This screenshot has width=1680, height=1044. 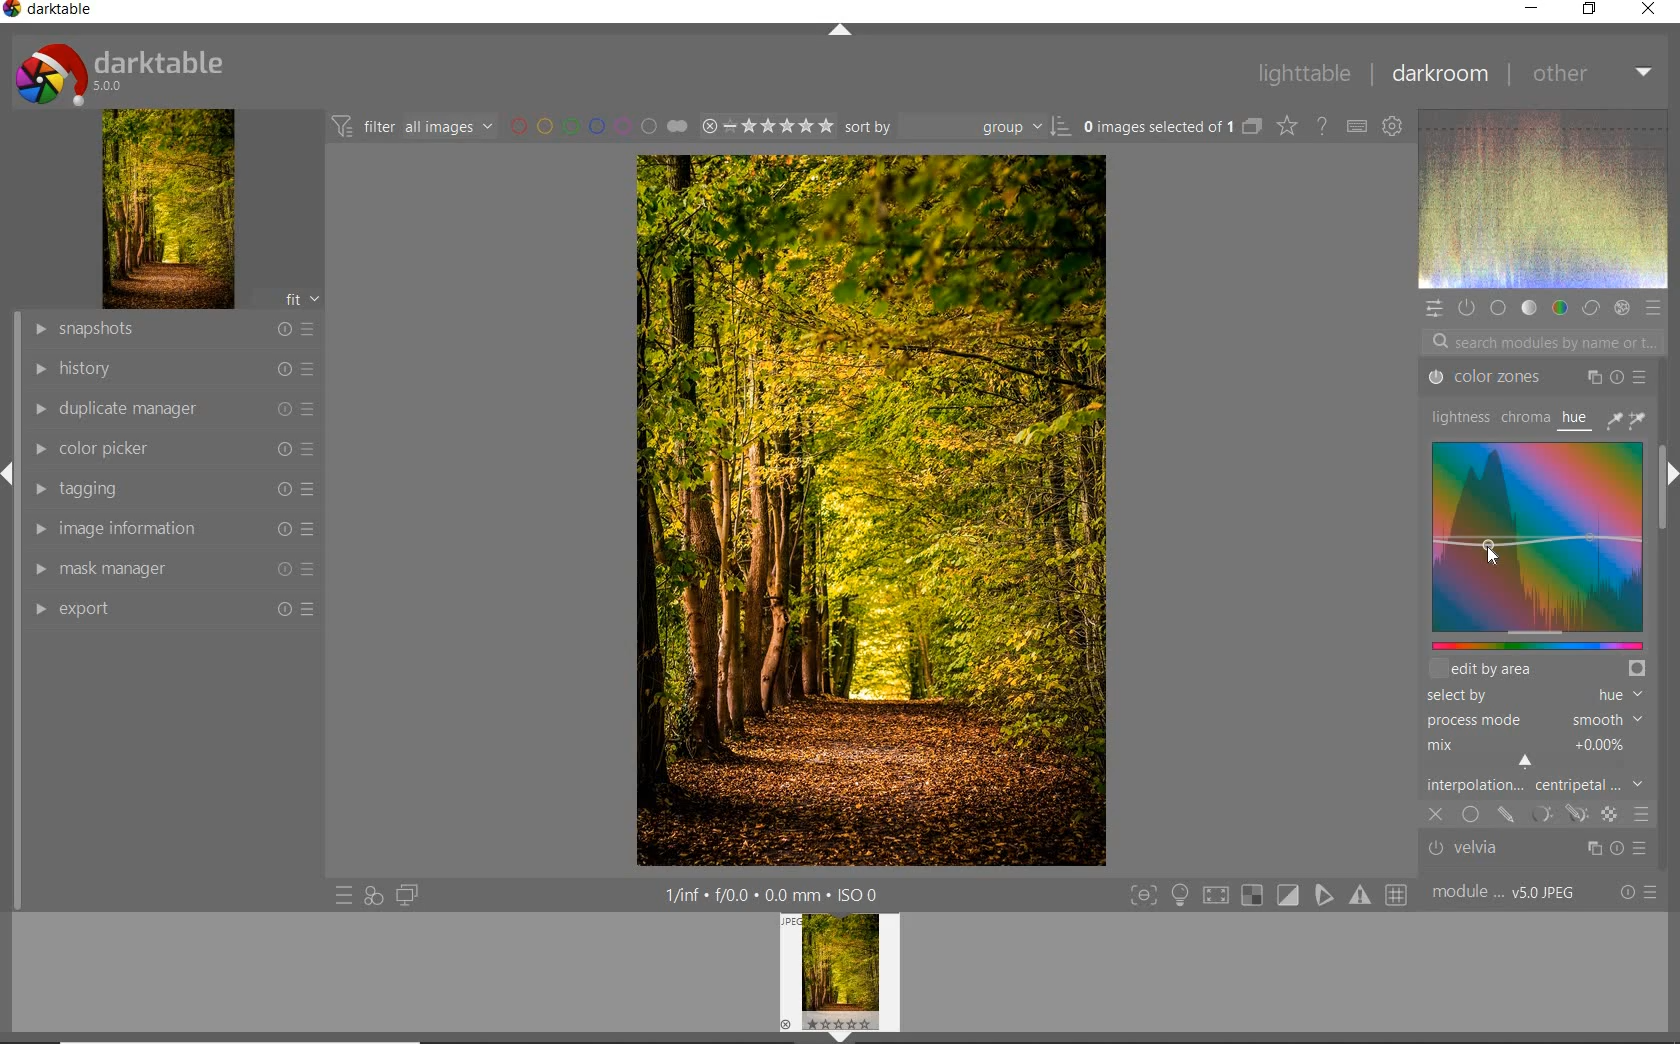 I want to click on IMAGE, so click(x=165, y=208).